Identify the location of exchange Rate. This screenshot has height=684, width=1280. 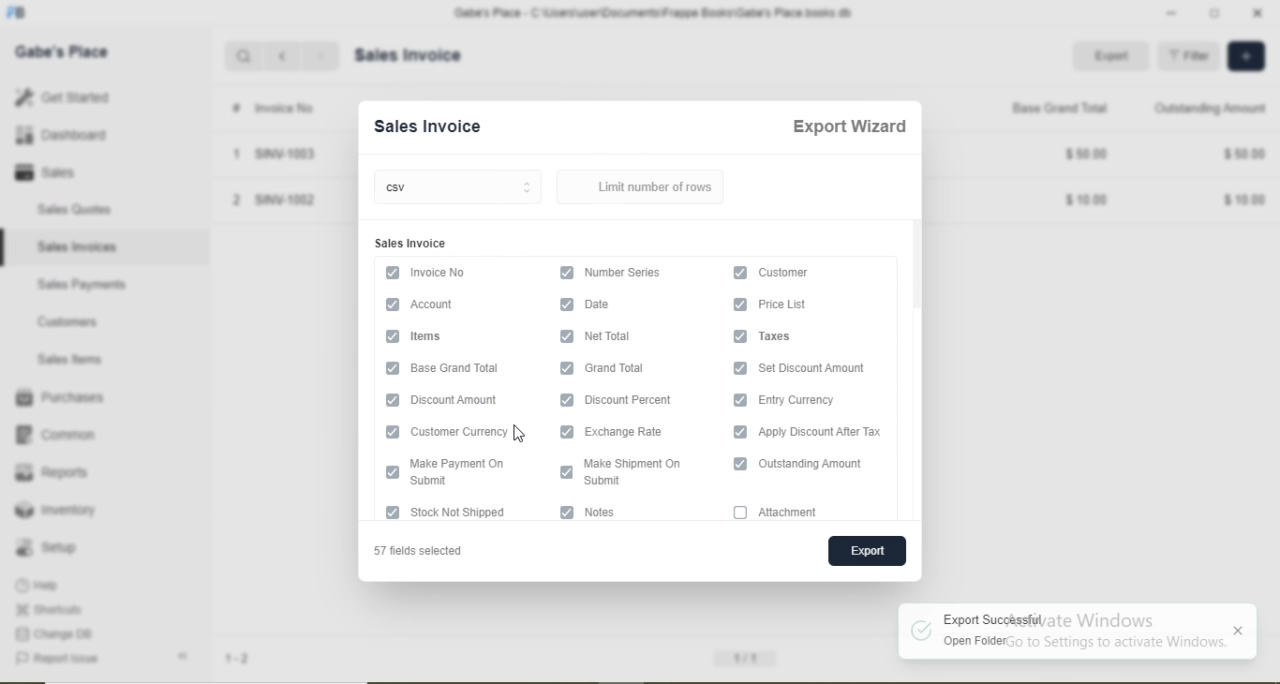
(638, 432).